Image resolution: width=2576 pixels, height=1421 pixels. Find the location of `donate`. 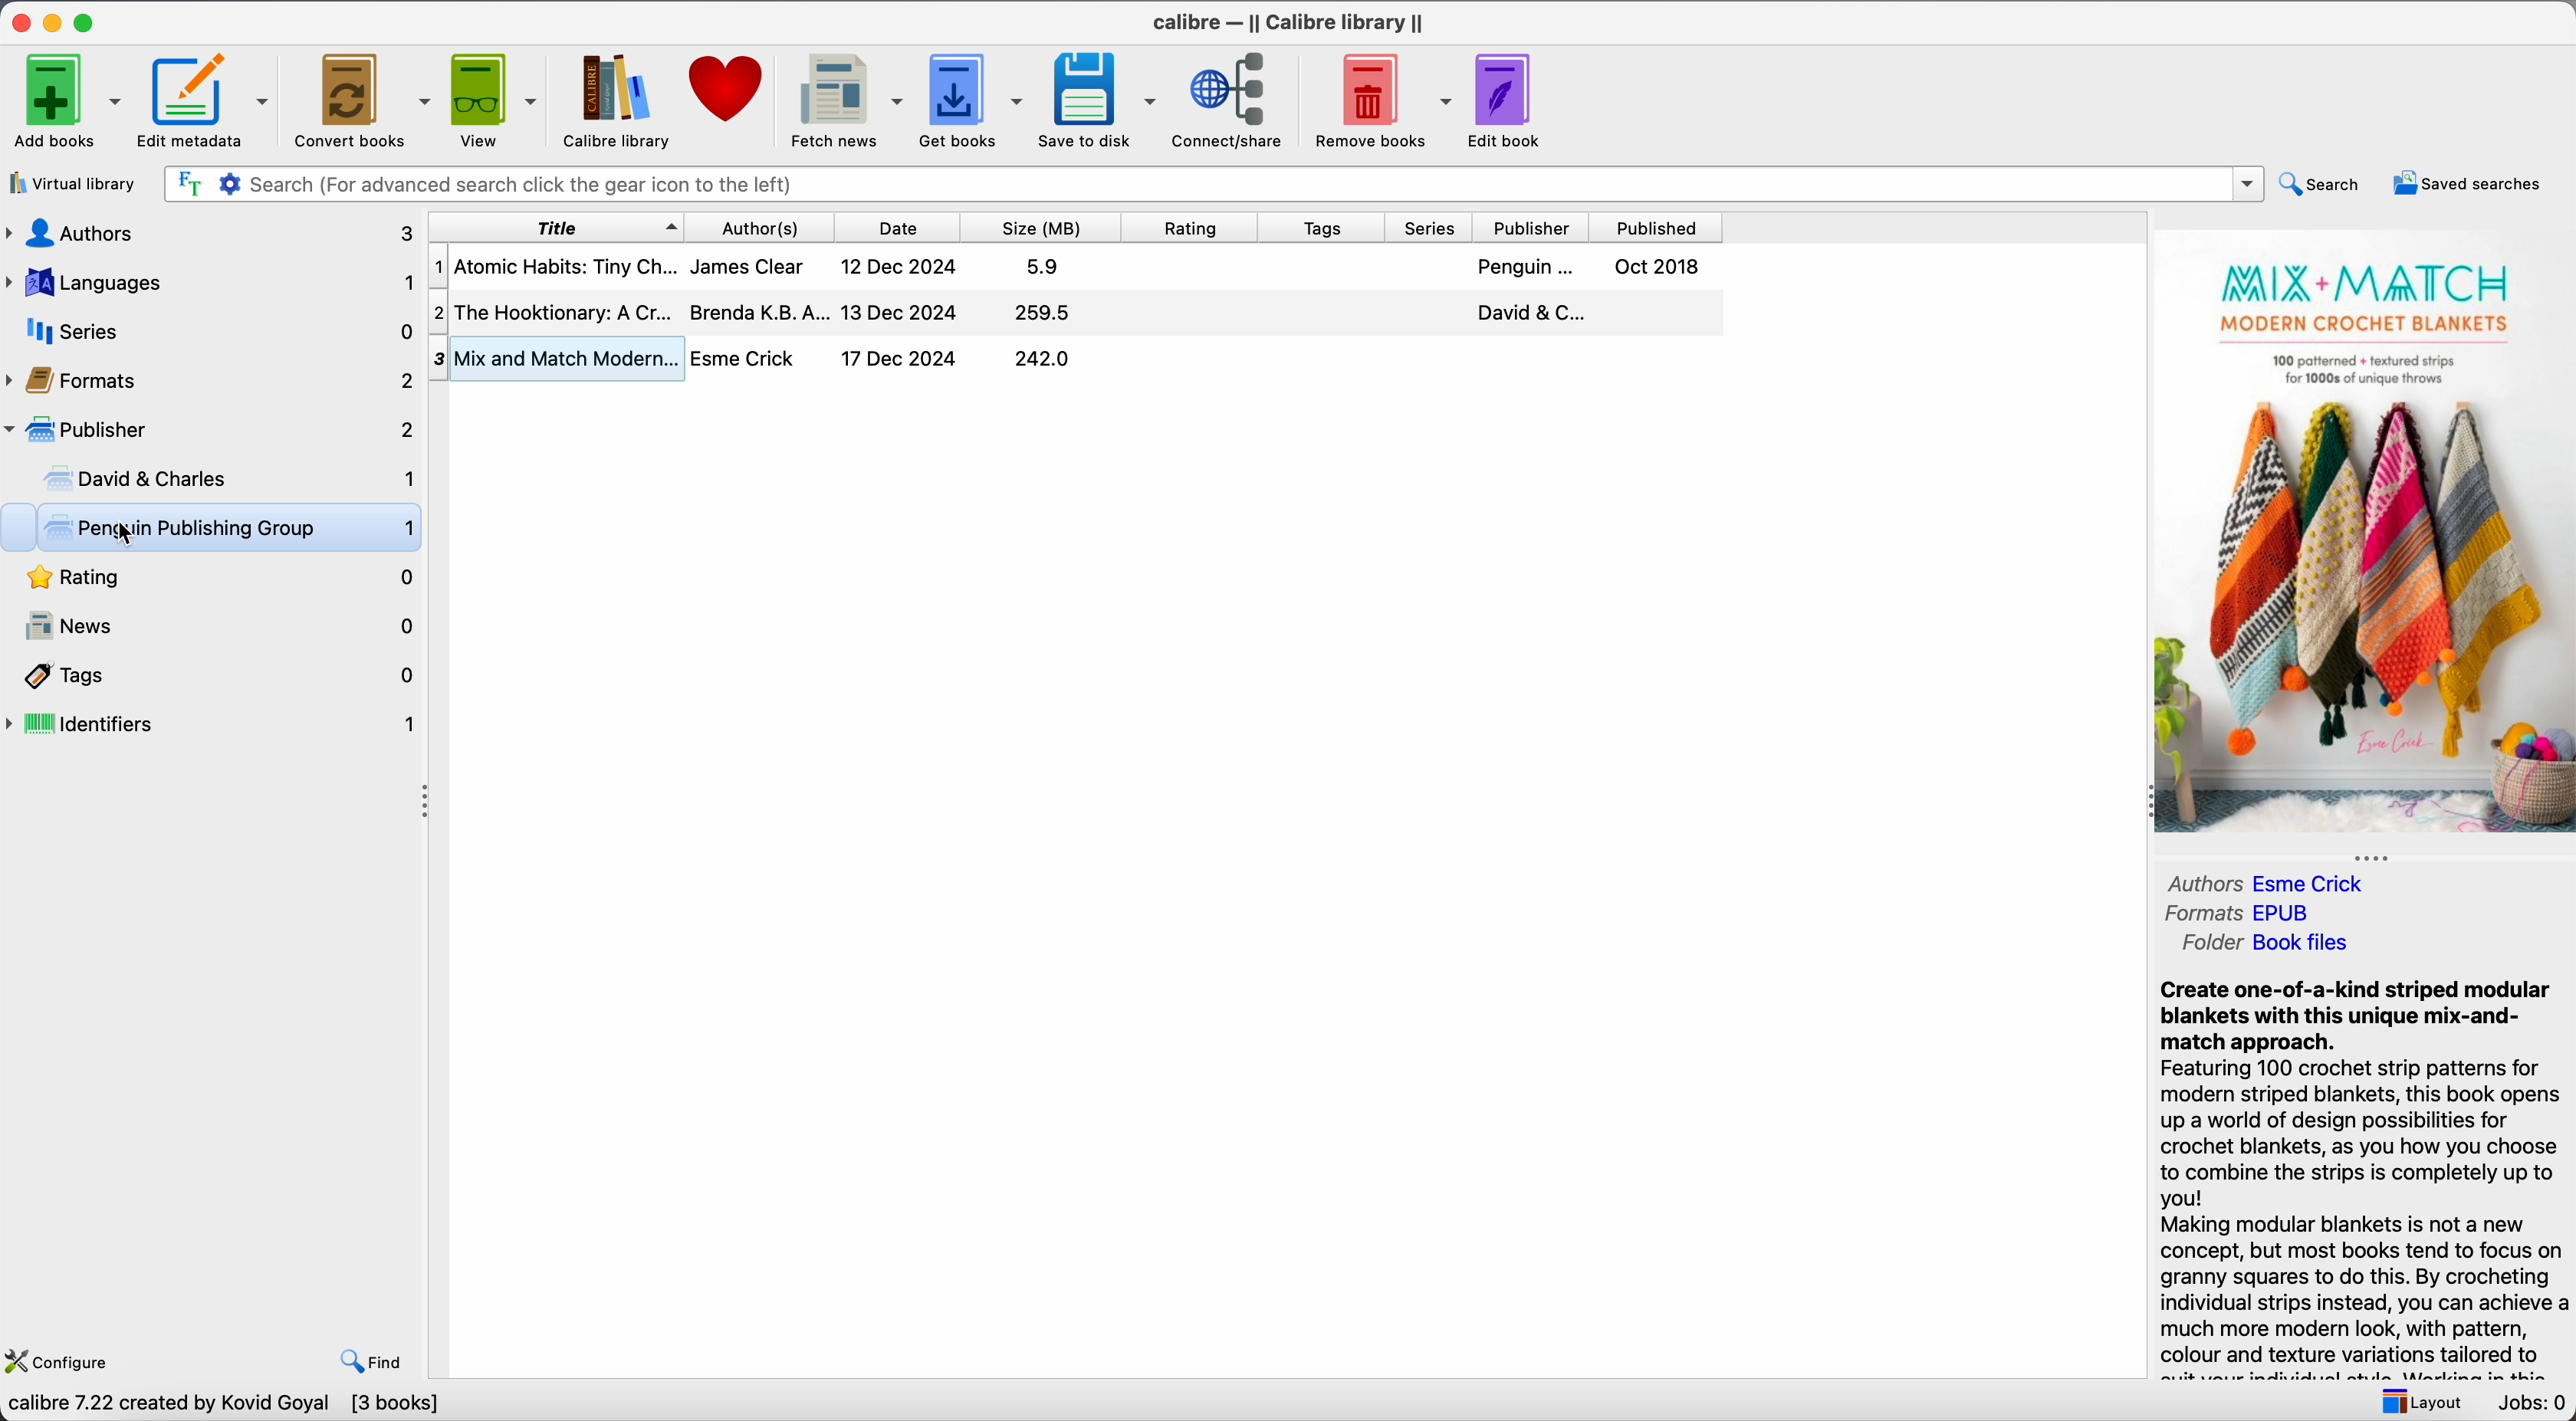

donate is located at coordinates (728, 91).